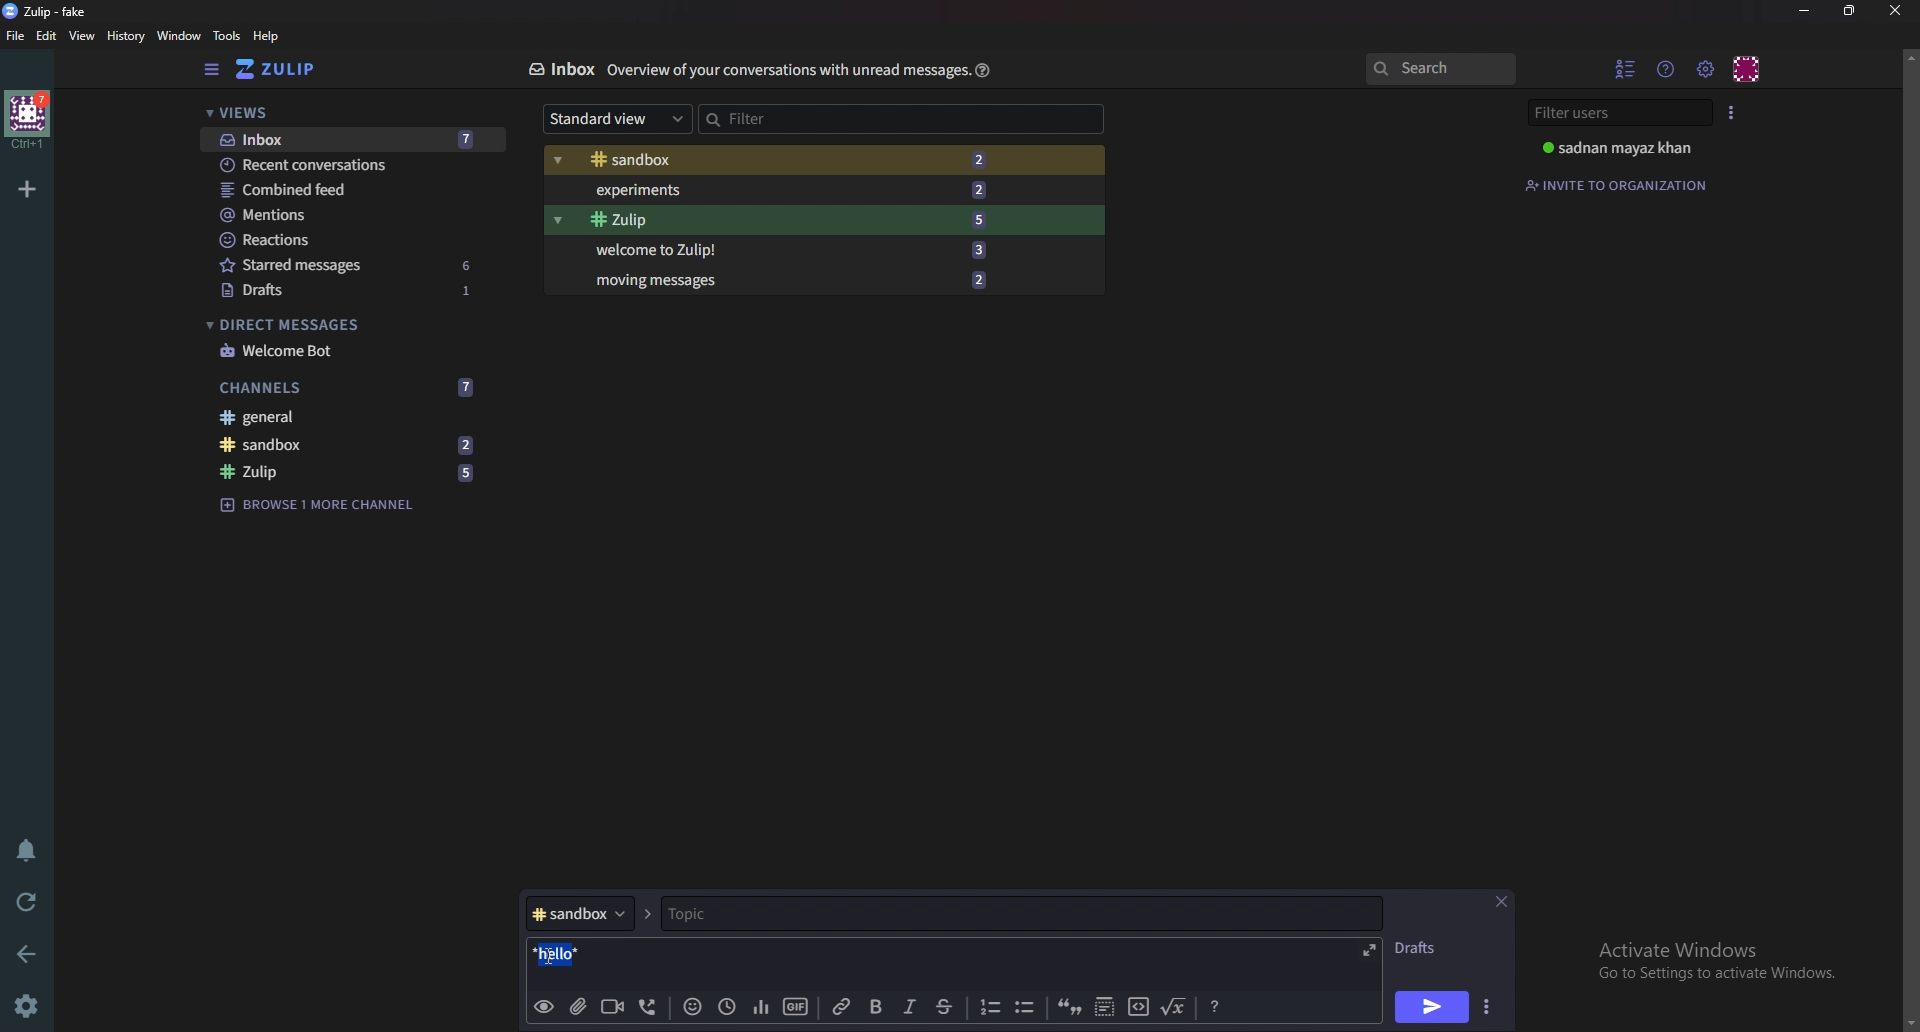  What do you see at coordinates (341, 323) in the screenshot?
I see `Direct messages` at bounding box center [341, 323].